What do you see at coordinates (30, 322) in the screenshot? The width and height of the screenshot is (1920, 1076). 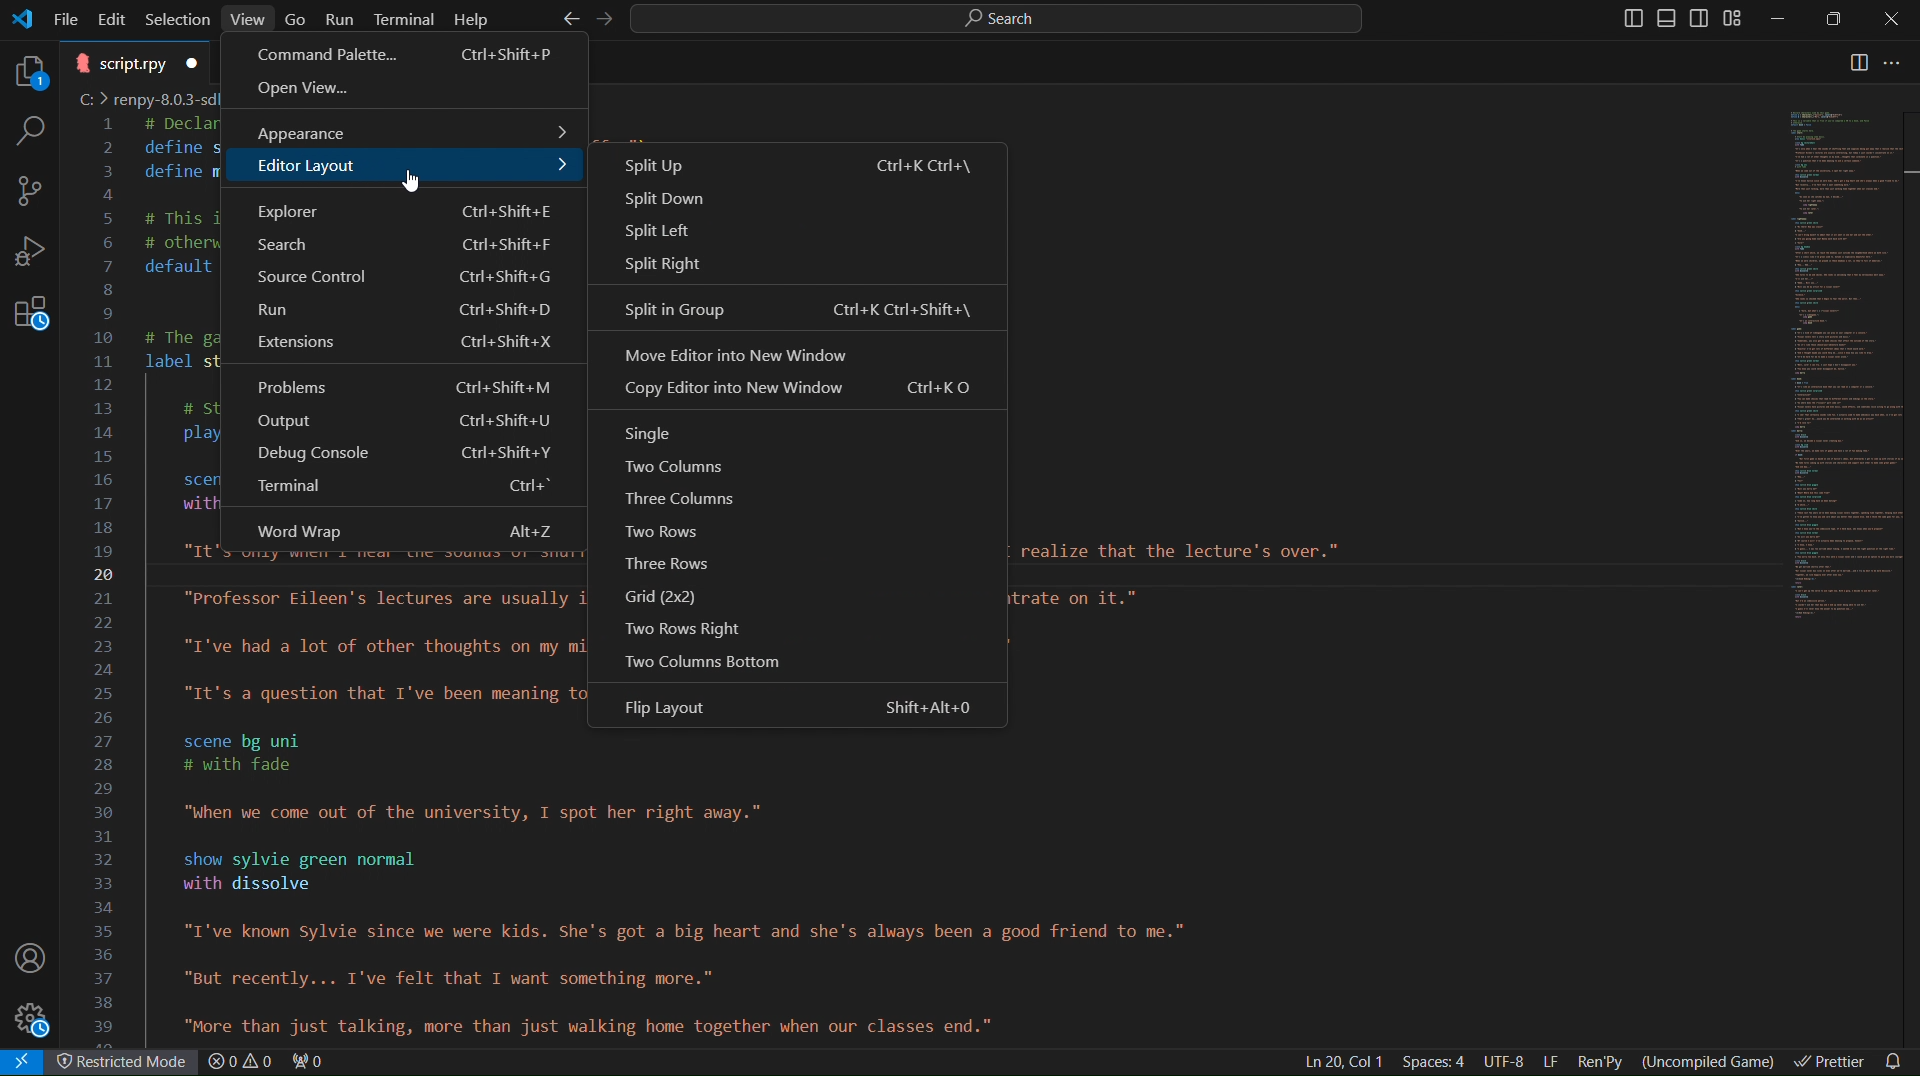 I see `Extensions` at bounding box center [30, 322].